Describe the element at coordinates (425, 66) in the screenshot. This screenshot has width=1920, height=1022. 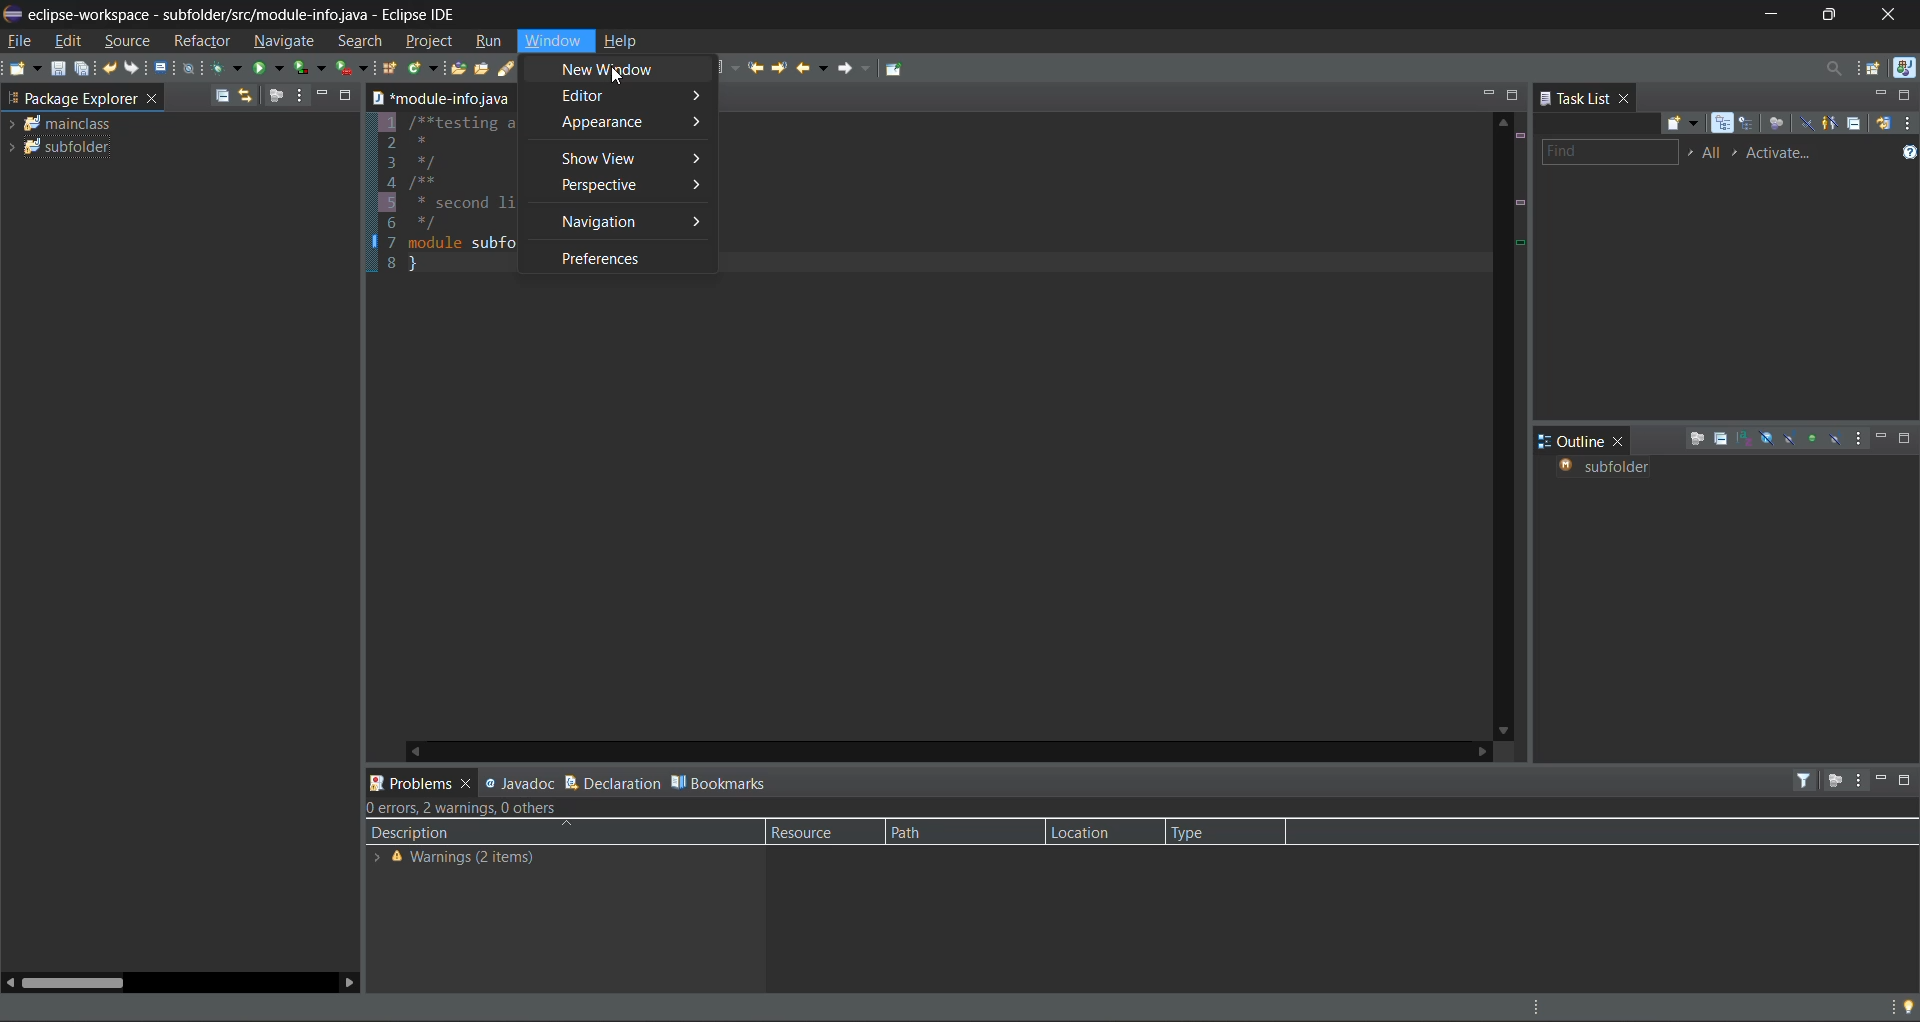
I see `new java class` at that location.